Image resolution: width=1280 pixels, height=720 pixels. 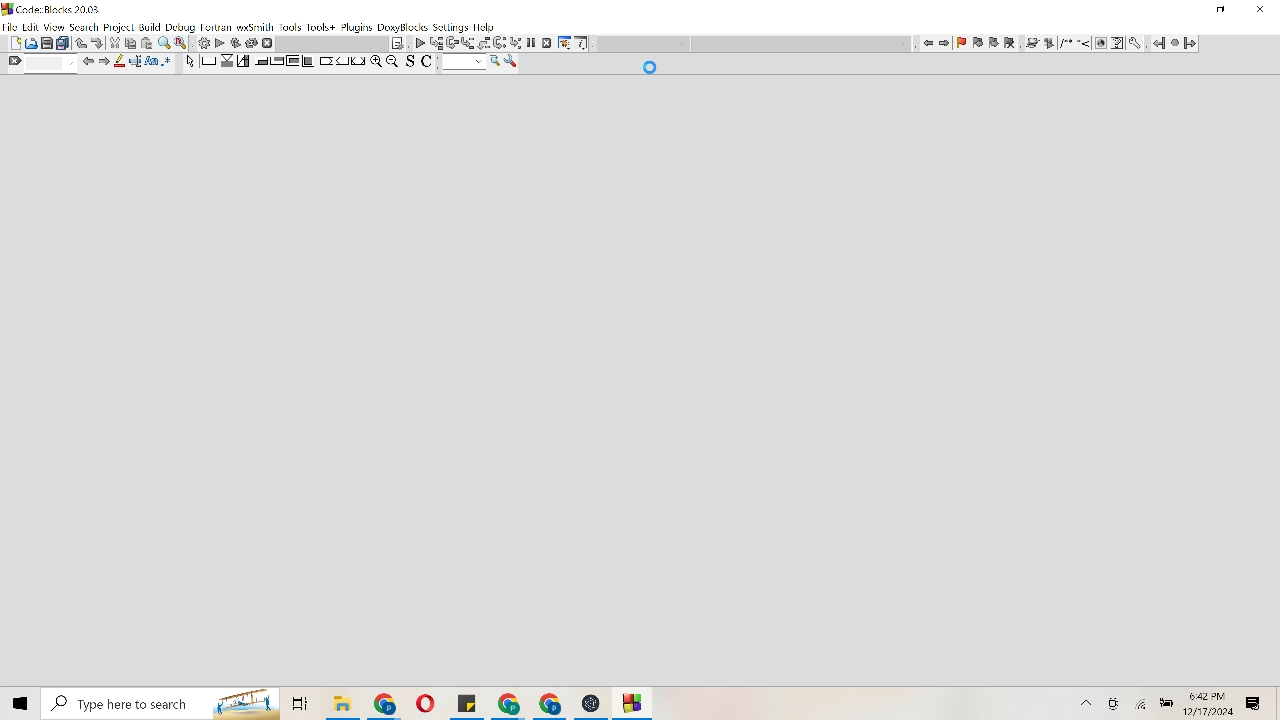 I want to click on Windows, so click(x=19, y=702).